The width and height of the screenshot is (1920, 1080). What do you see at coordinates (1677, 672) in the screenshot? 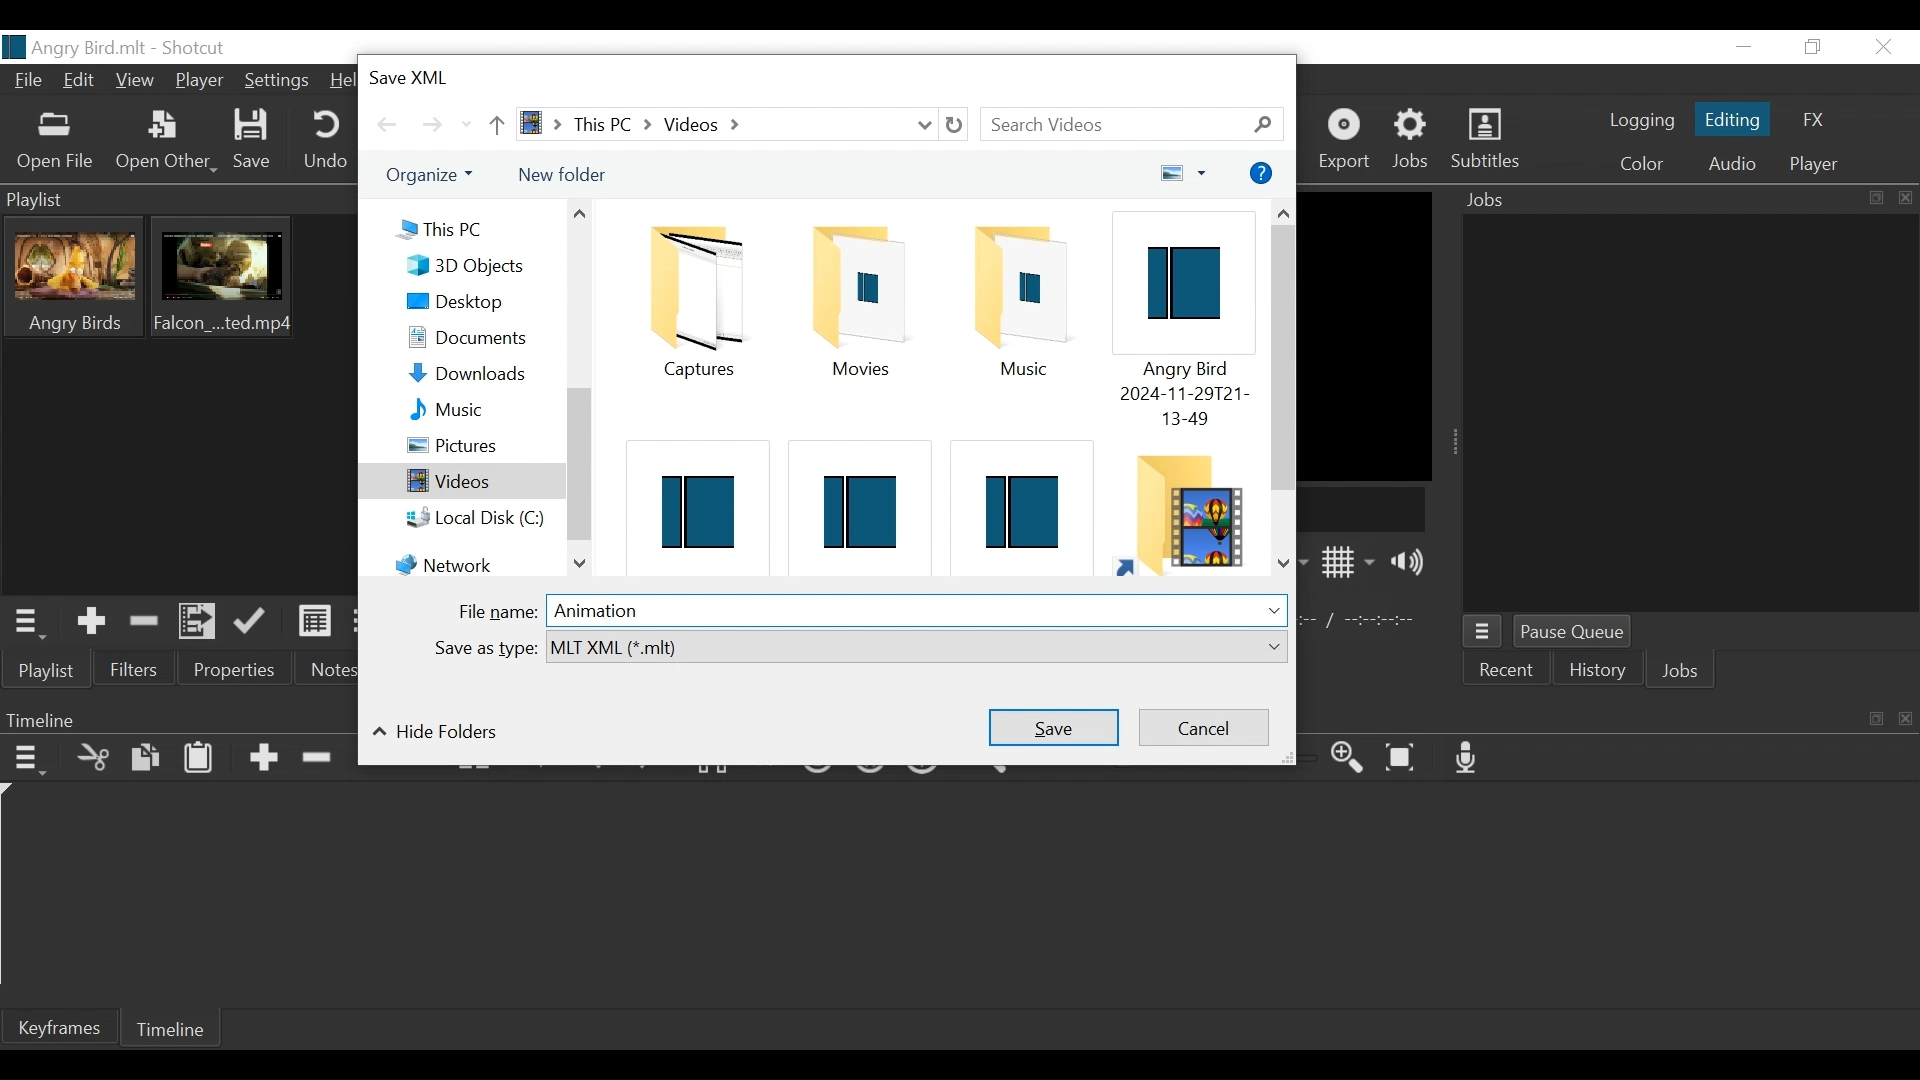
I see `Jobs` at bounding box center [1677, 672].